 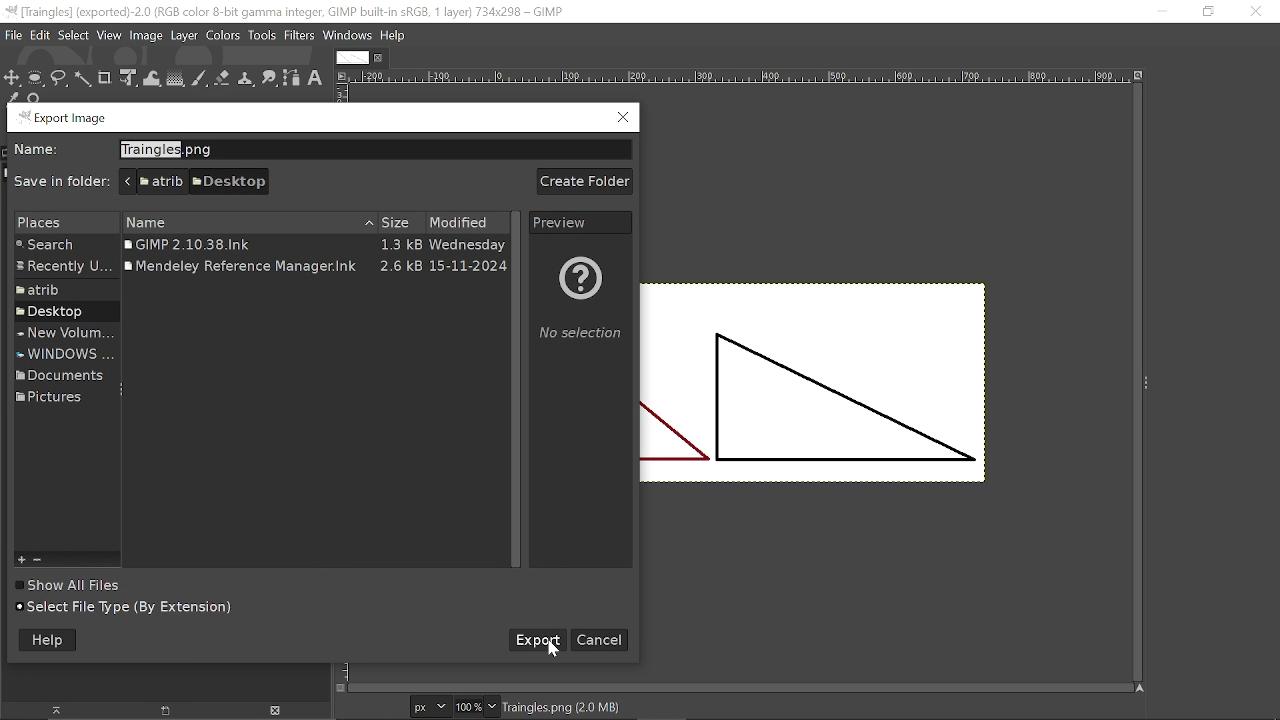 What do you see at coordinates (161, 711) in the screenshot?
I see `Create a new display for this image` at bounding box center [161, 711].